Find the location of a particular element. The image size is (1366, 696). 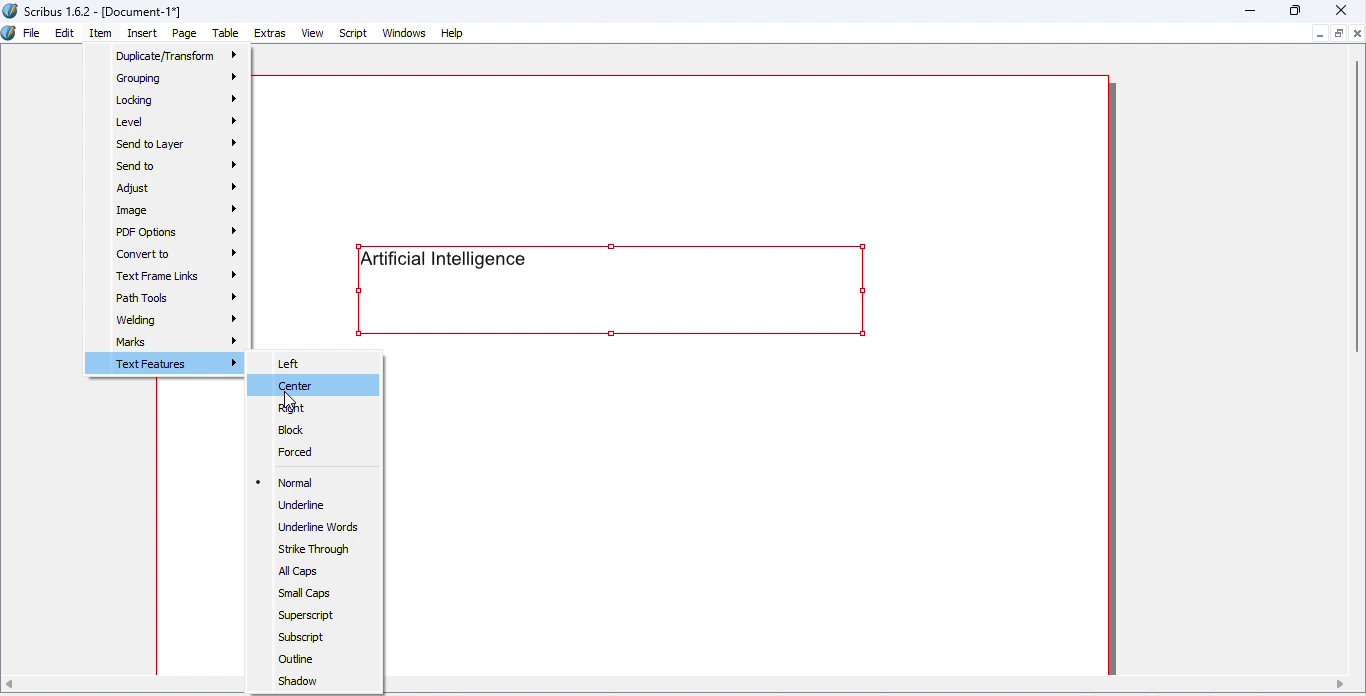

Adjust is located at coordinates (179, 188).